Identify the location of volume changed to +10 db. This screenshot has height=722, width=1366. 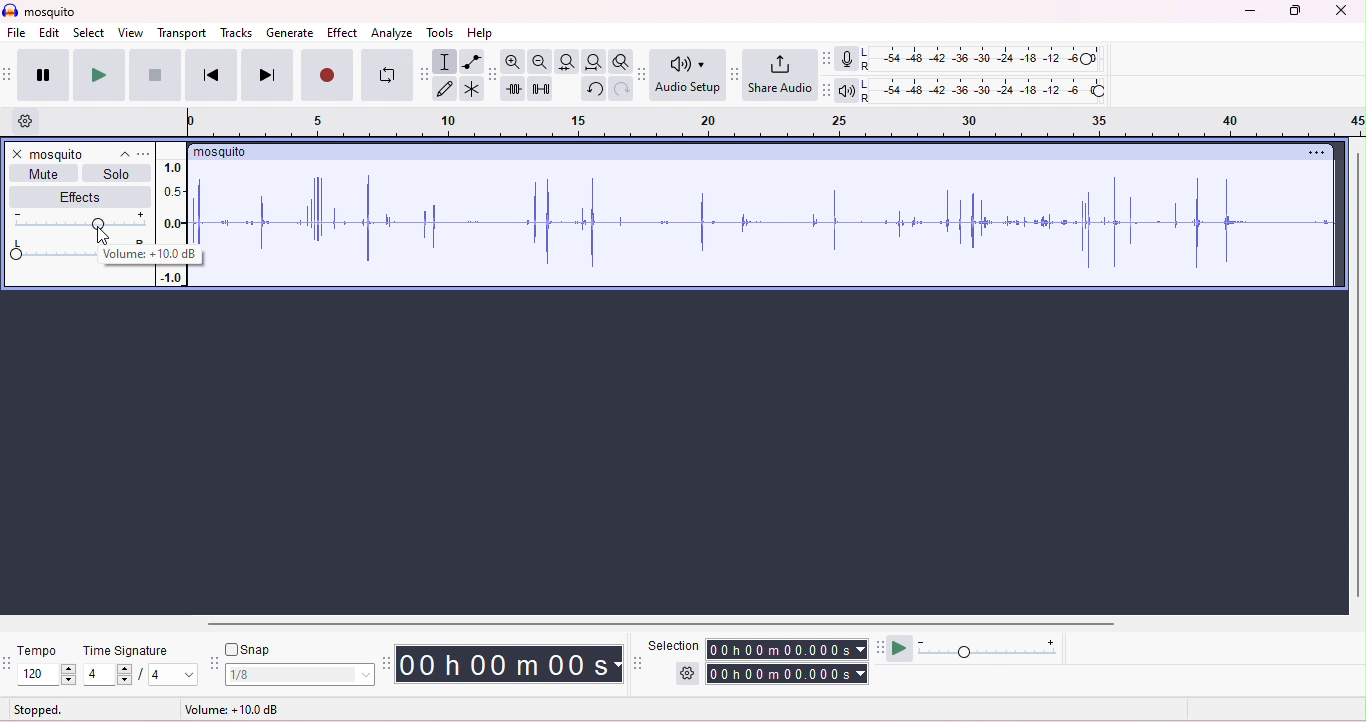
(149, 254).